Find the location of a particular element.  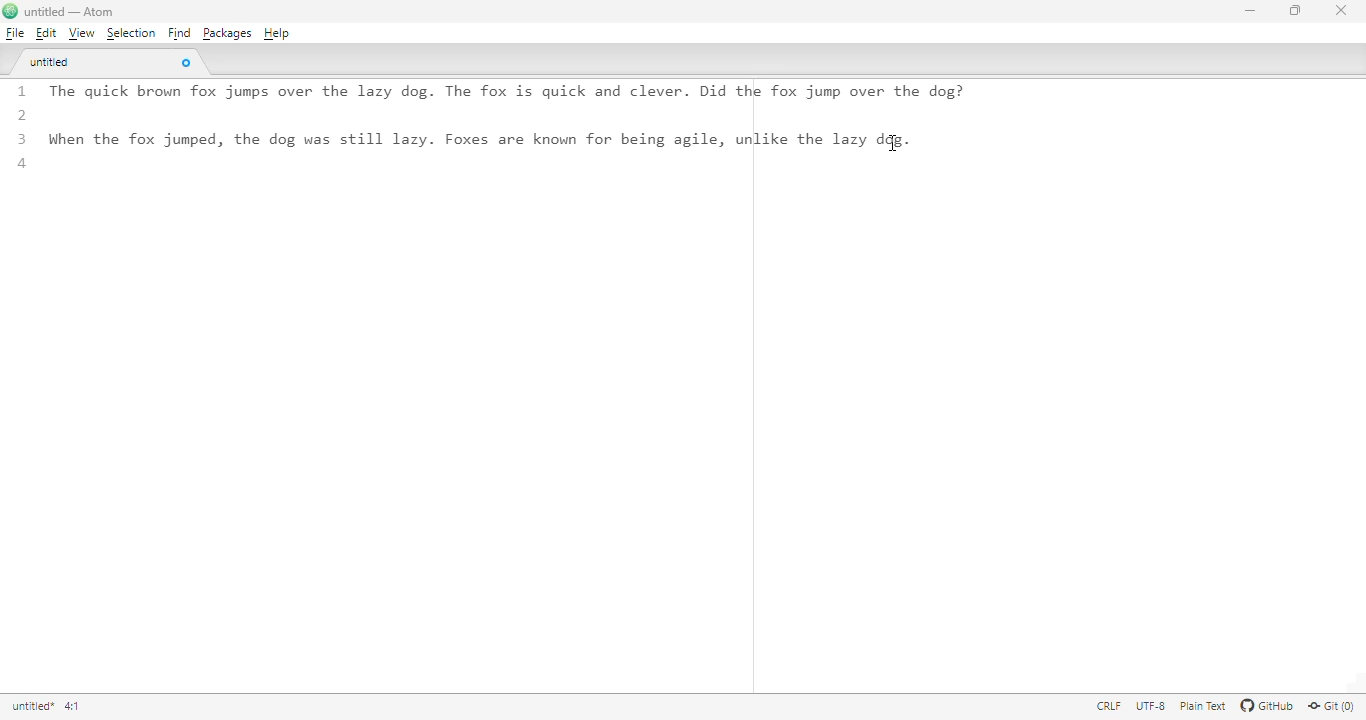

4:1 is located at coordinates (73, 706).